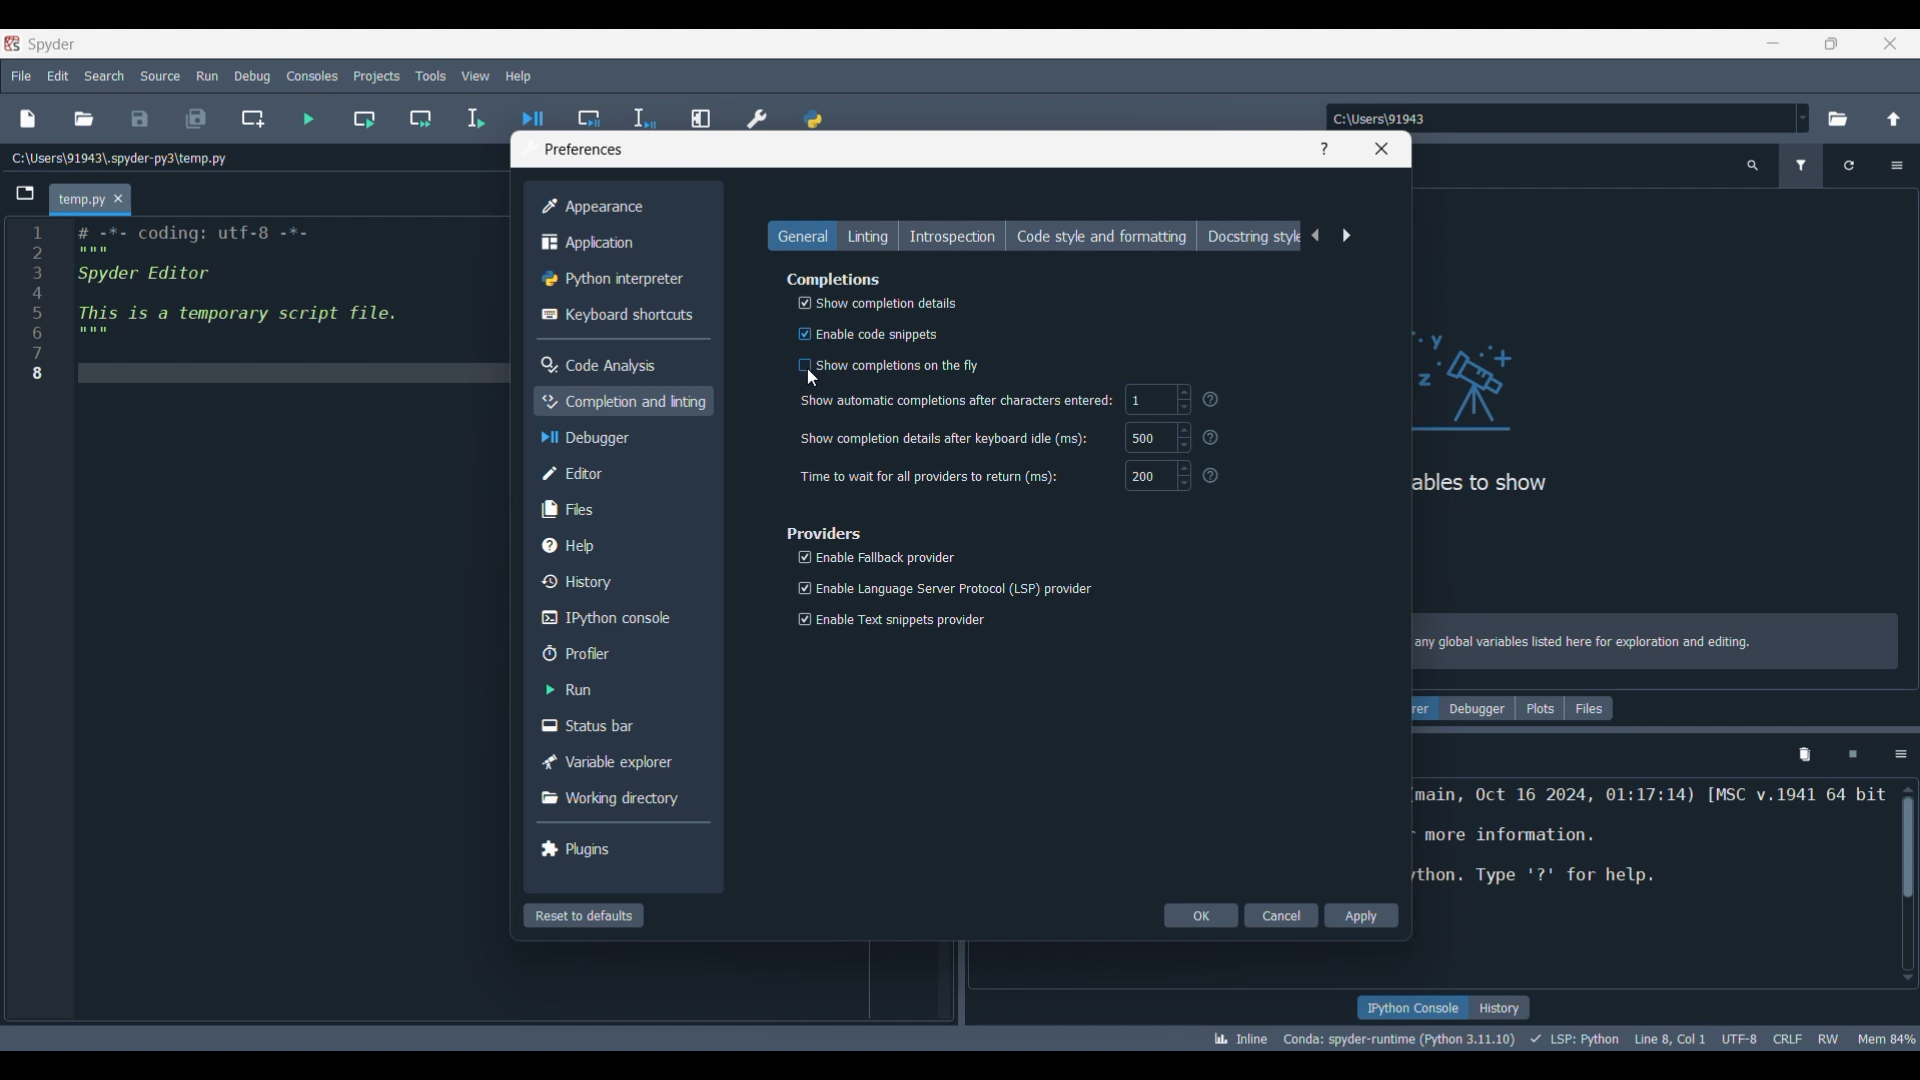  I want to click on Time to wait for all providers to return (ms):, so click(930, 476).